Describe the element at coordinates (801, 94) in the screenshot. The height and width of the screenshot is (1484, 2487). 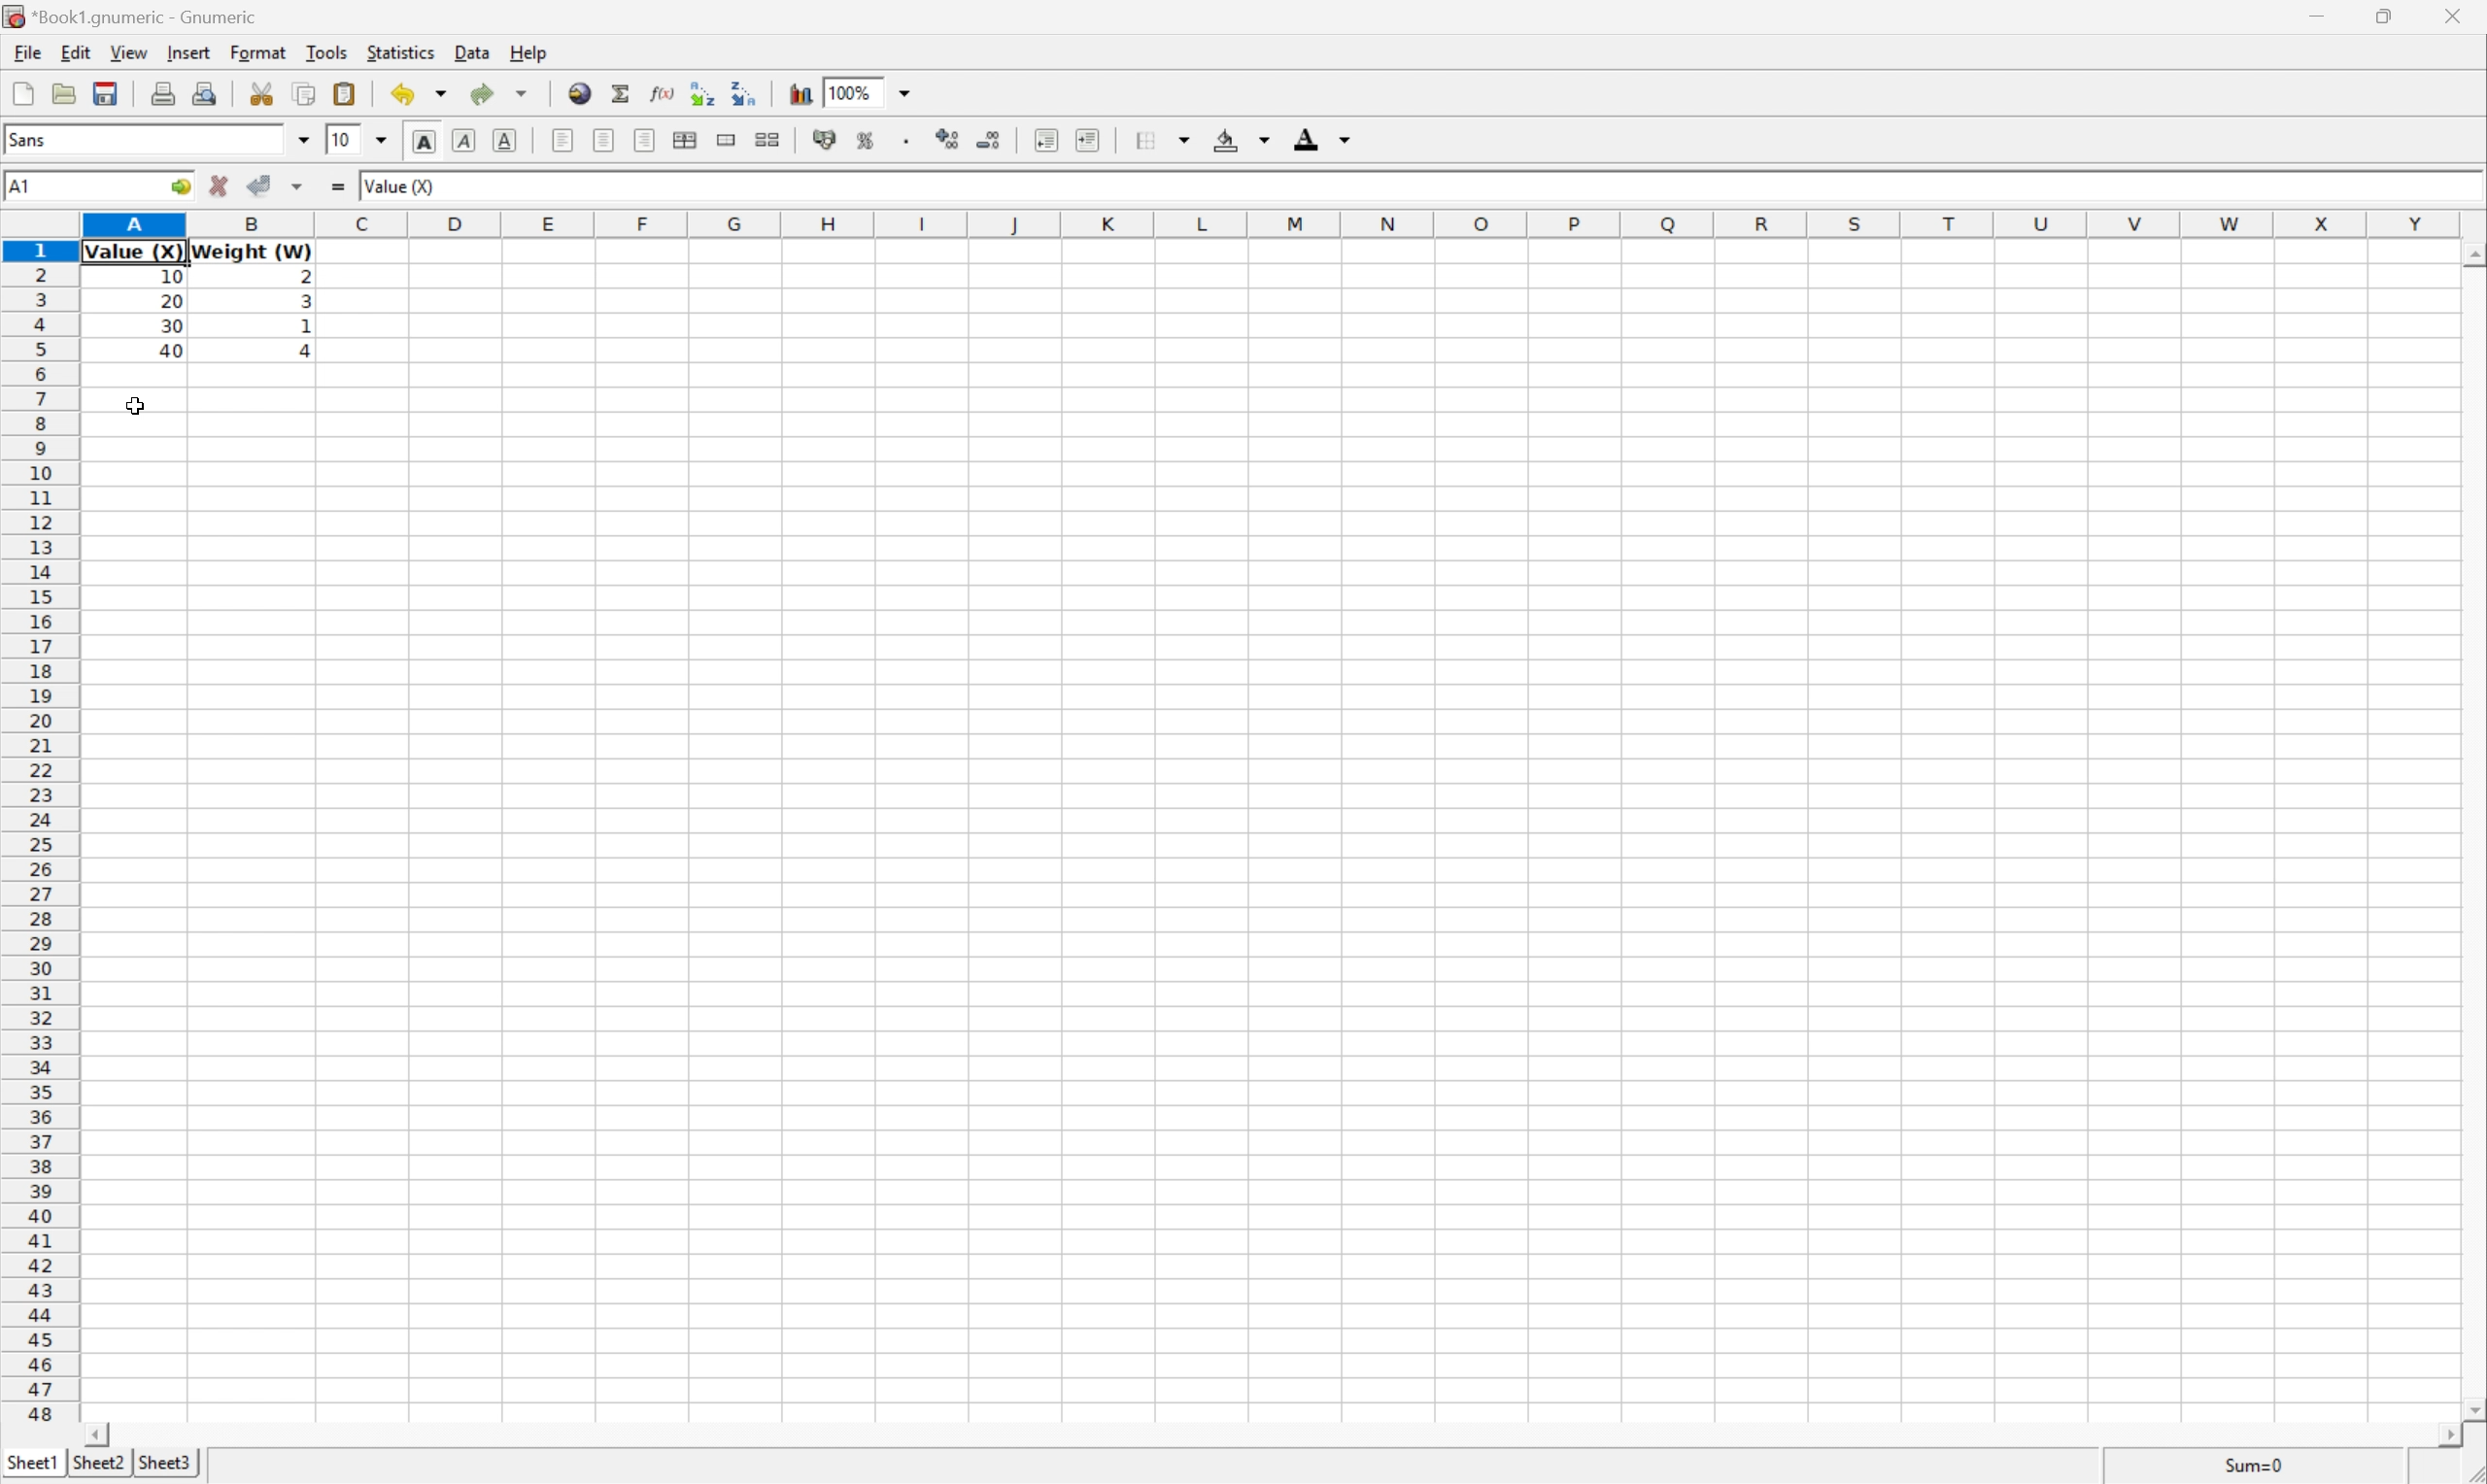
I see `Insert chart` at that location.